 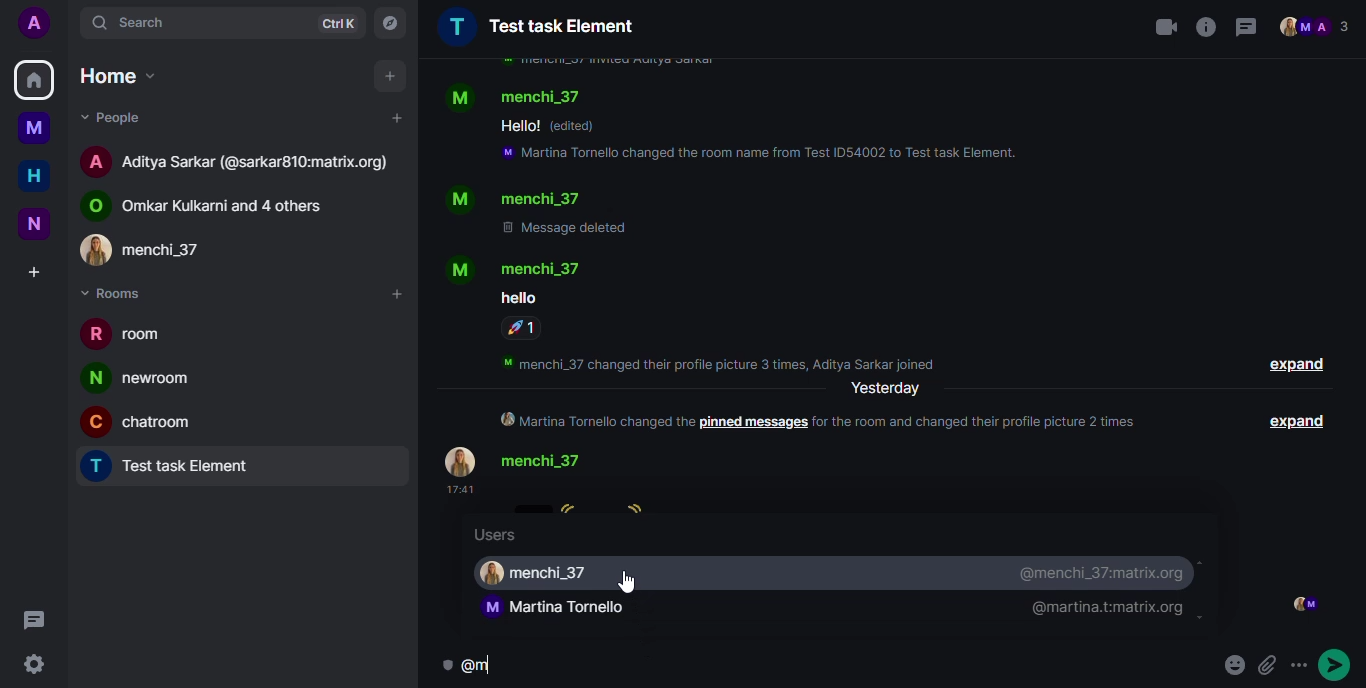 What do you see at coordinates (1156, 26) in the screenshot?
I see `video call` at bounding box center [1156, 26].